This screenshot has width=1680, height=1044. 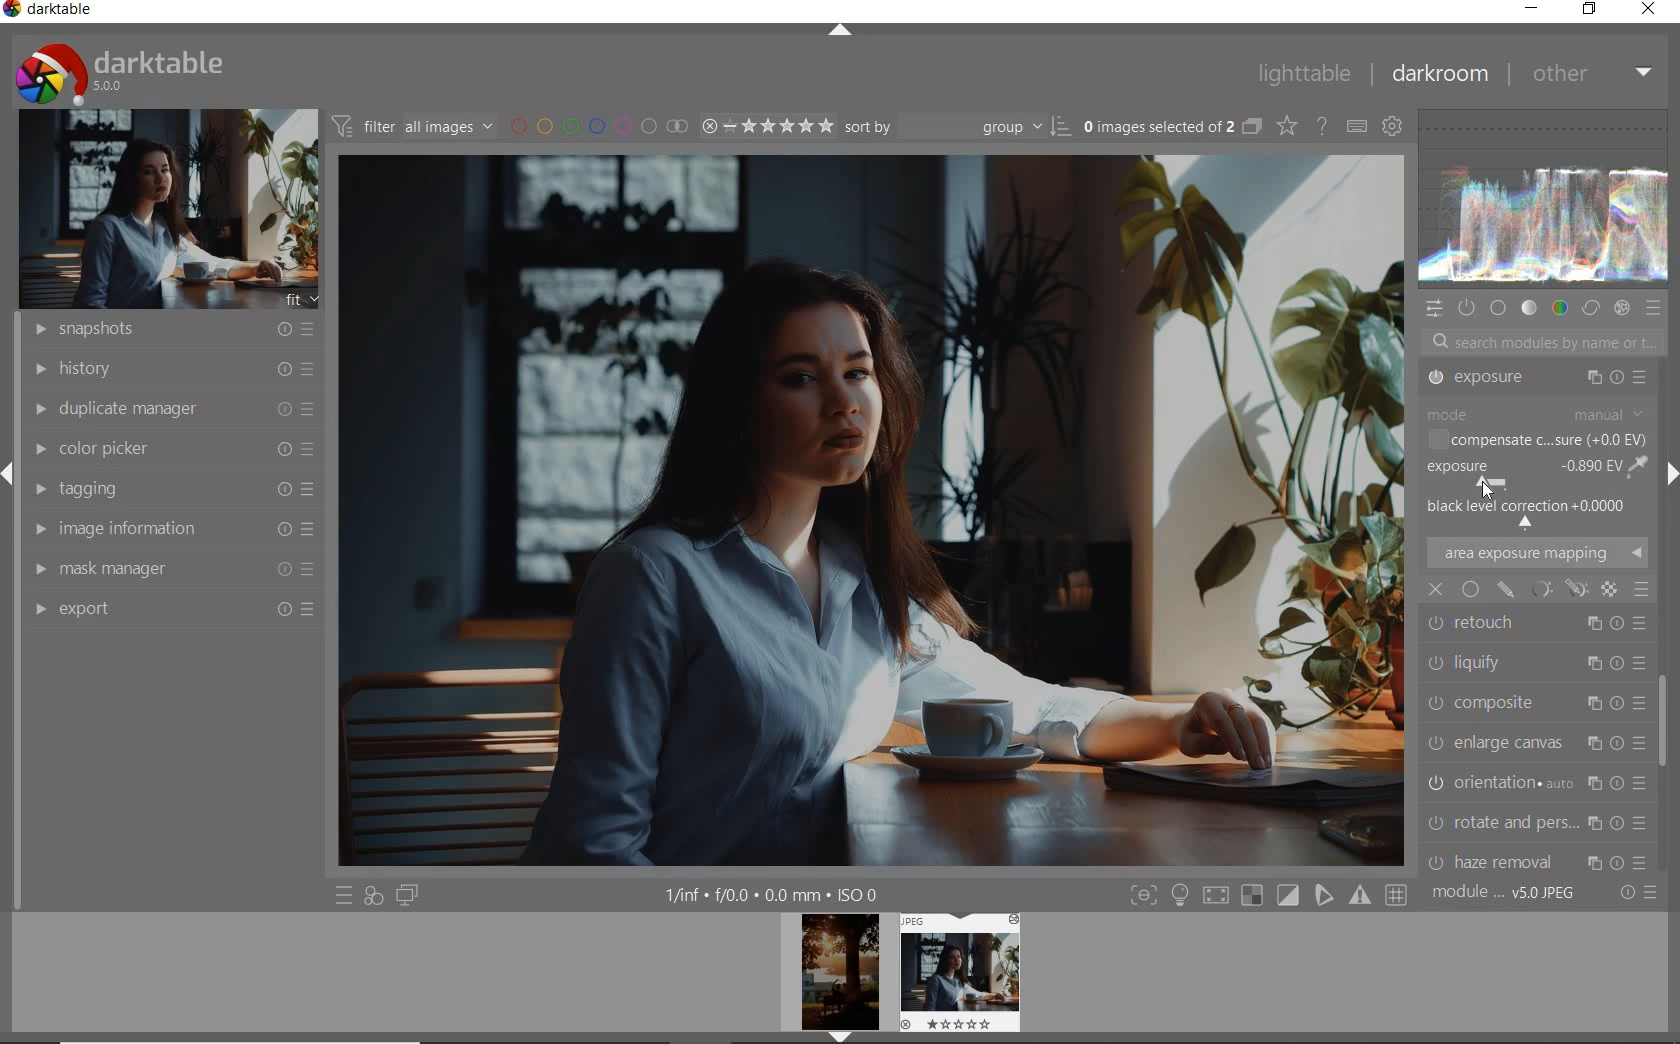 I want to click on DEFINE KEYBOARD SHORTCUT, so click(x=1358, y=128).